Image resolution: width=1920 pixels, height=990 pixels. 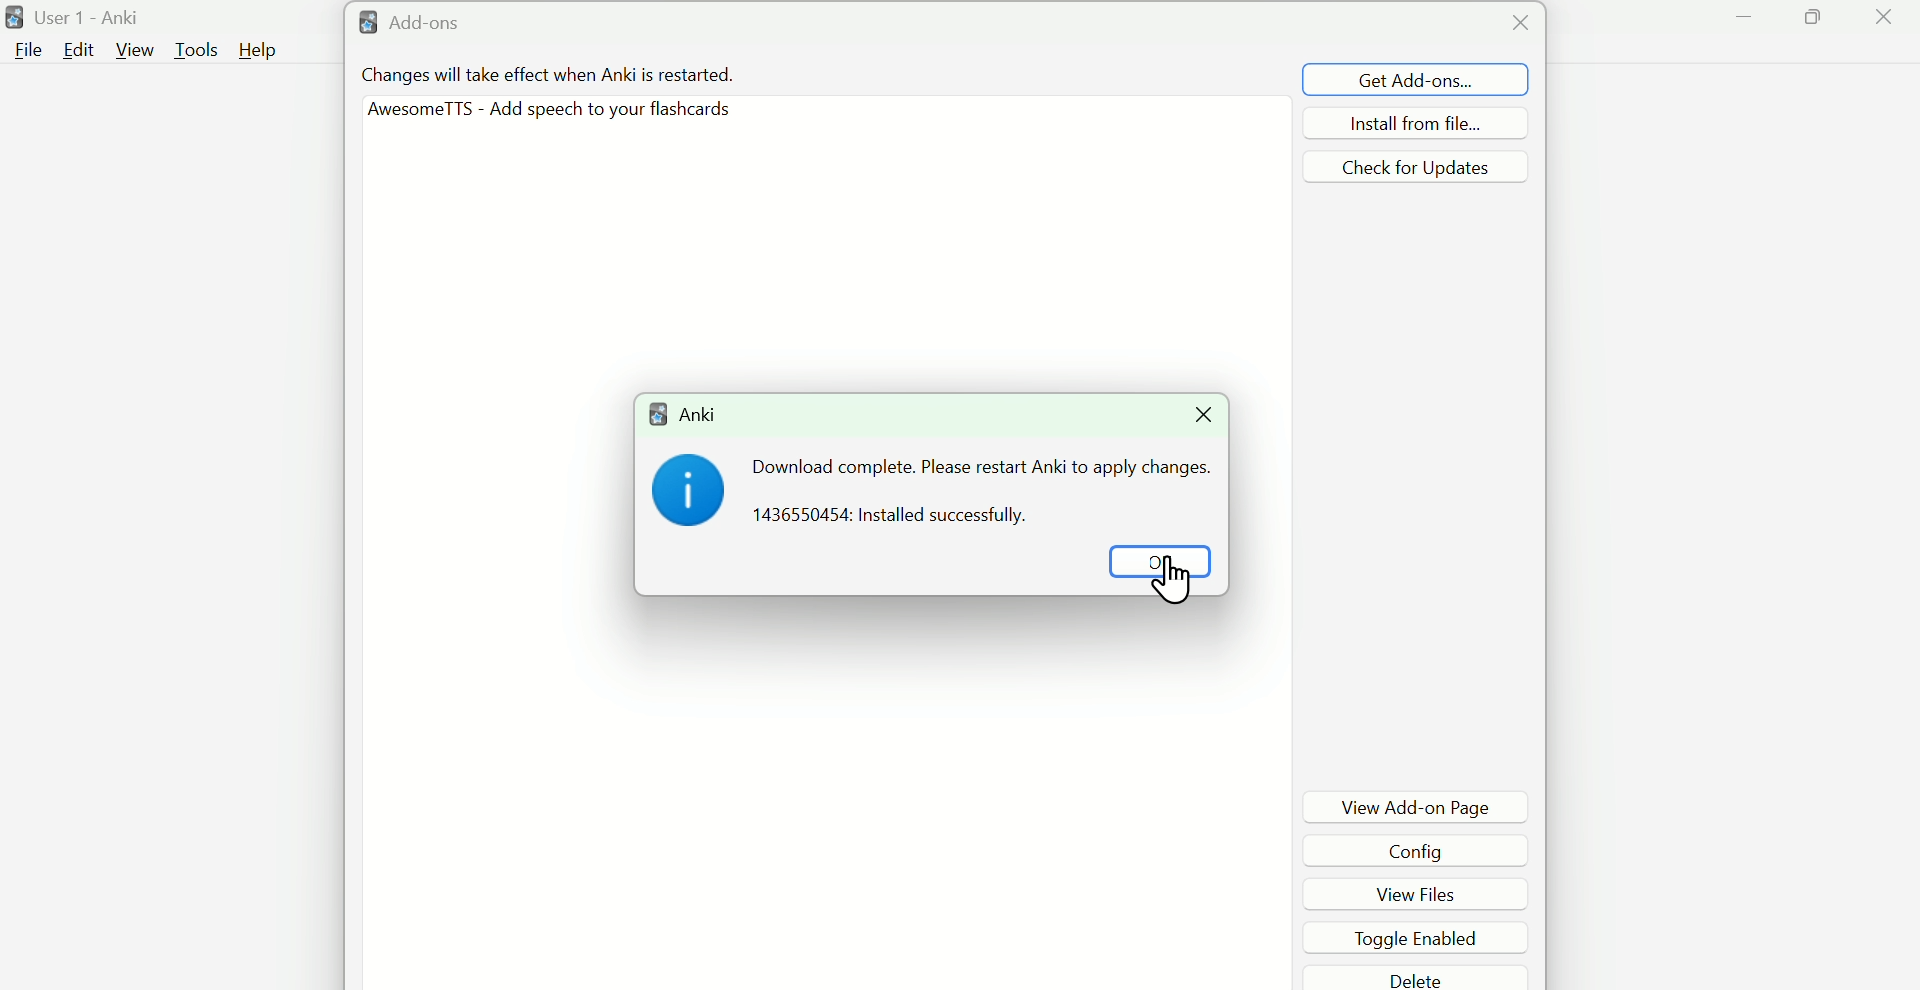 What do you see at coordinates (1883, 21) in the screenshot?
I see `Close` at bounding box center [1883, 21].